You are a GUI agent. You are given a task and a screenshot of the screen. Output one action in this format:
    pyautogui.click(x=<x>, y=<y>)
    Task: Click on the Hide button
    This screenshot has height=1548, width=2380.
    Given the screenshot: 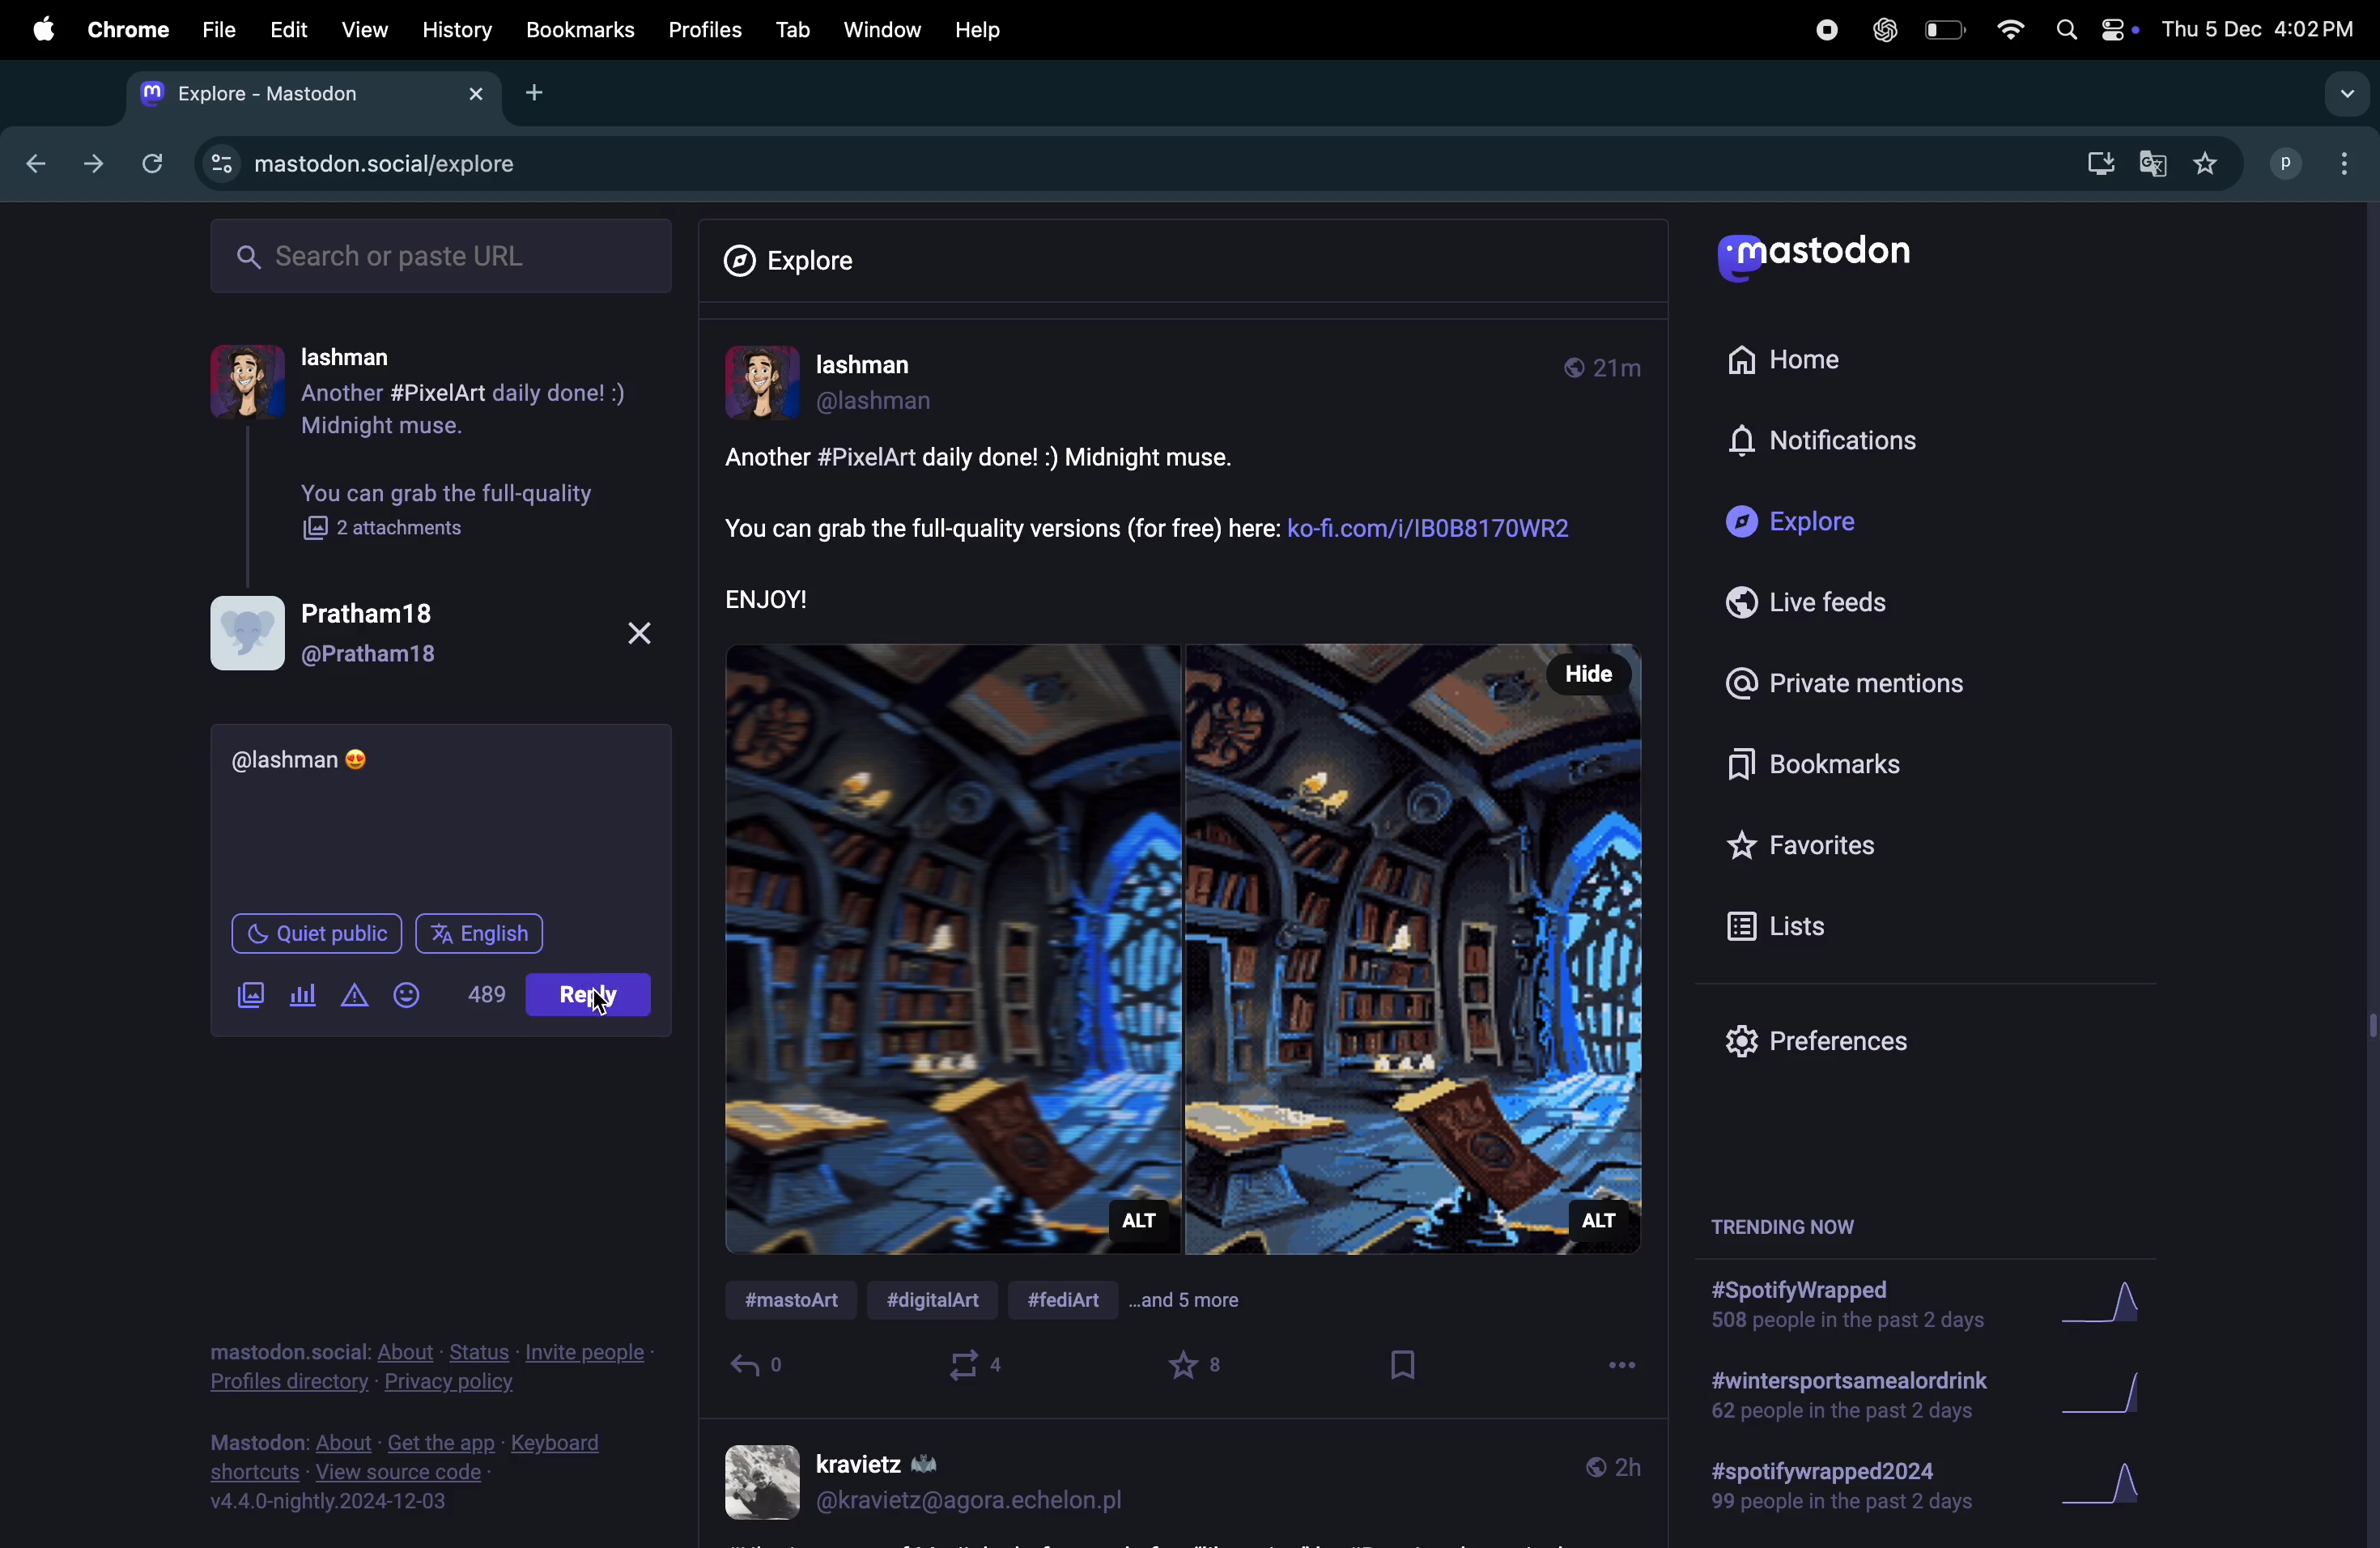 What is the action you would take?
    pyautogui.click(x=1582, y=674)
    